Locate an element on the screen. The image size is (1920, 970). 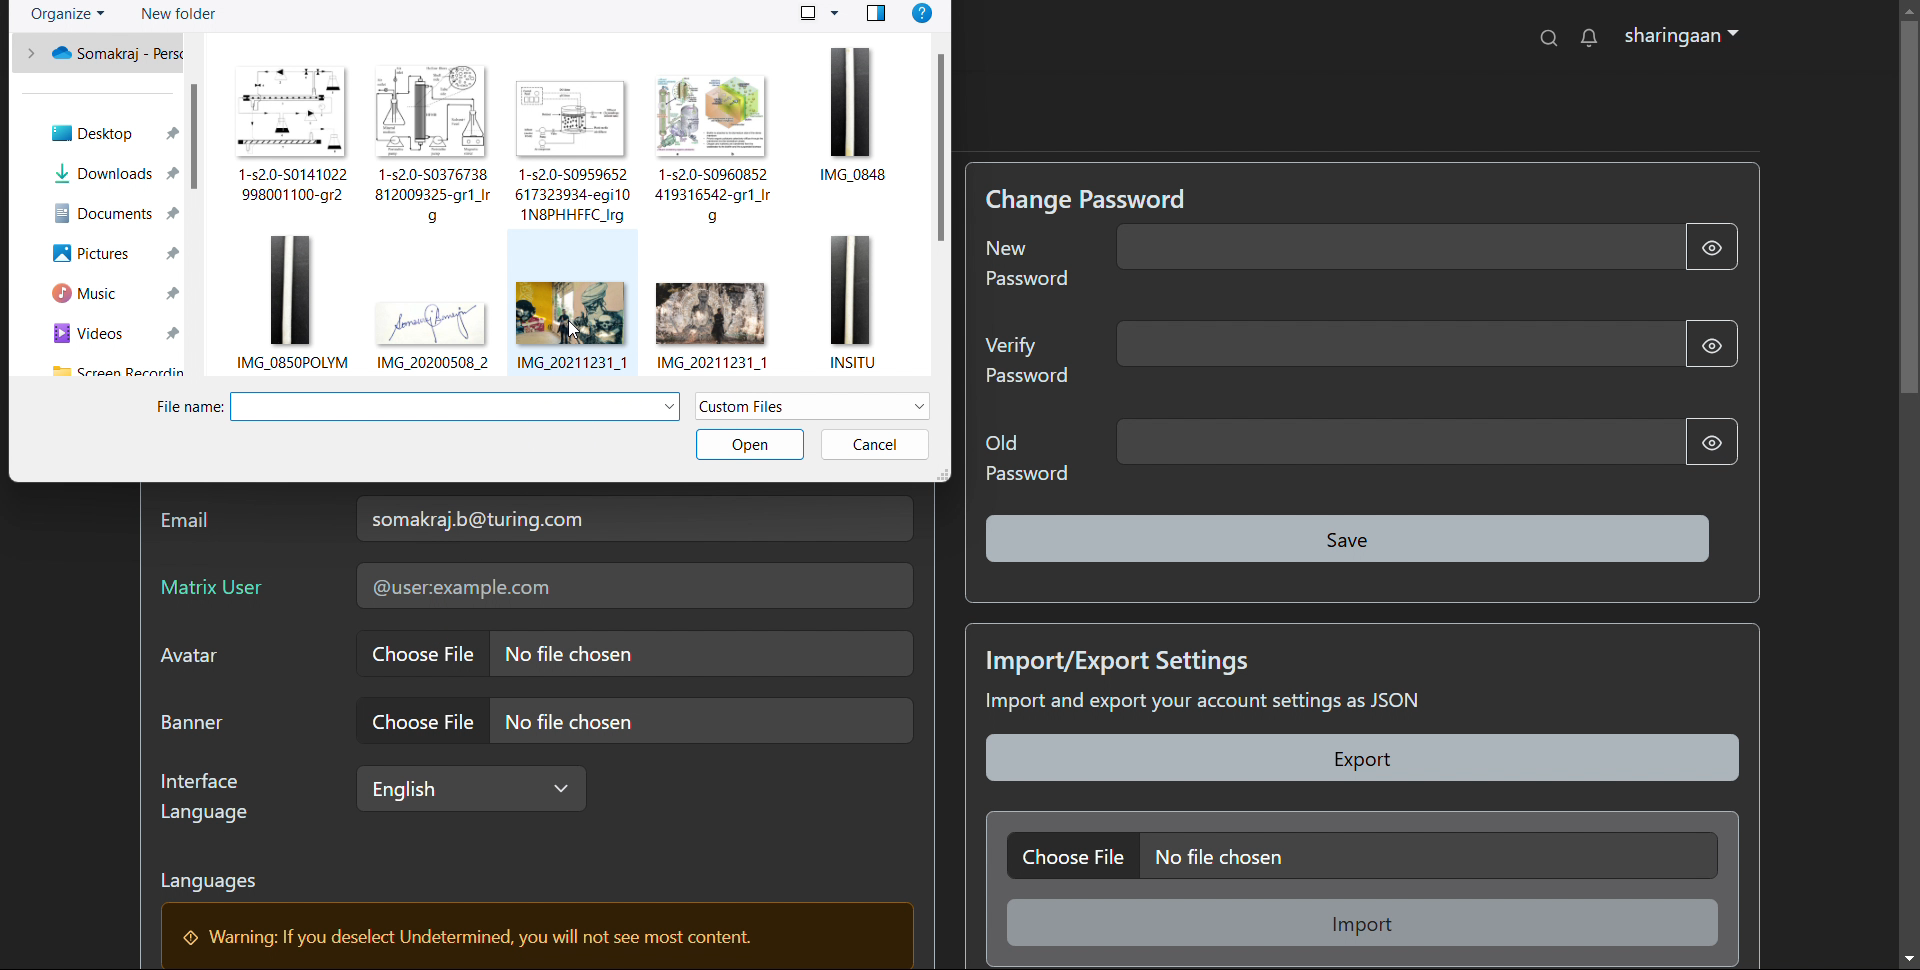
Pictures is located at coordinates (115, 251).